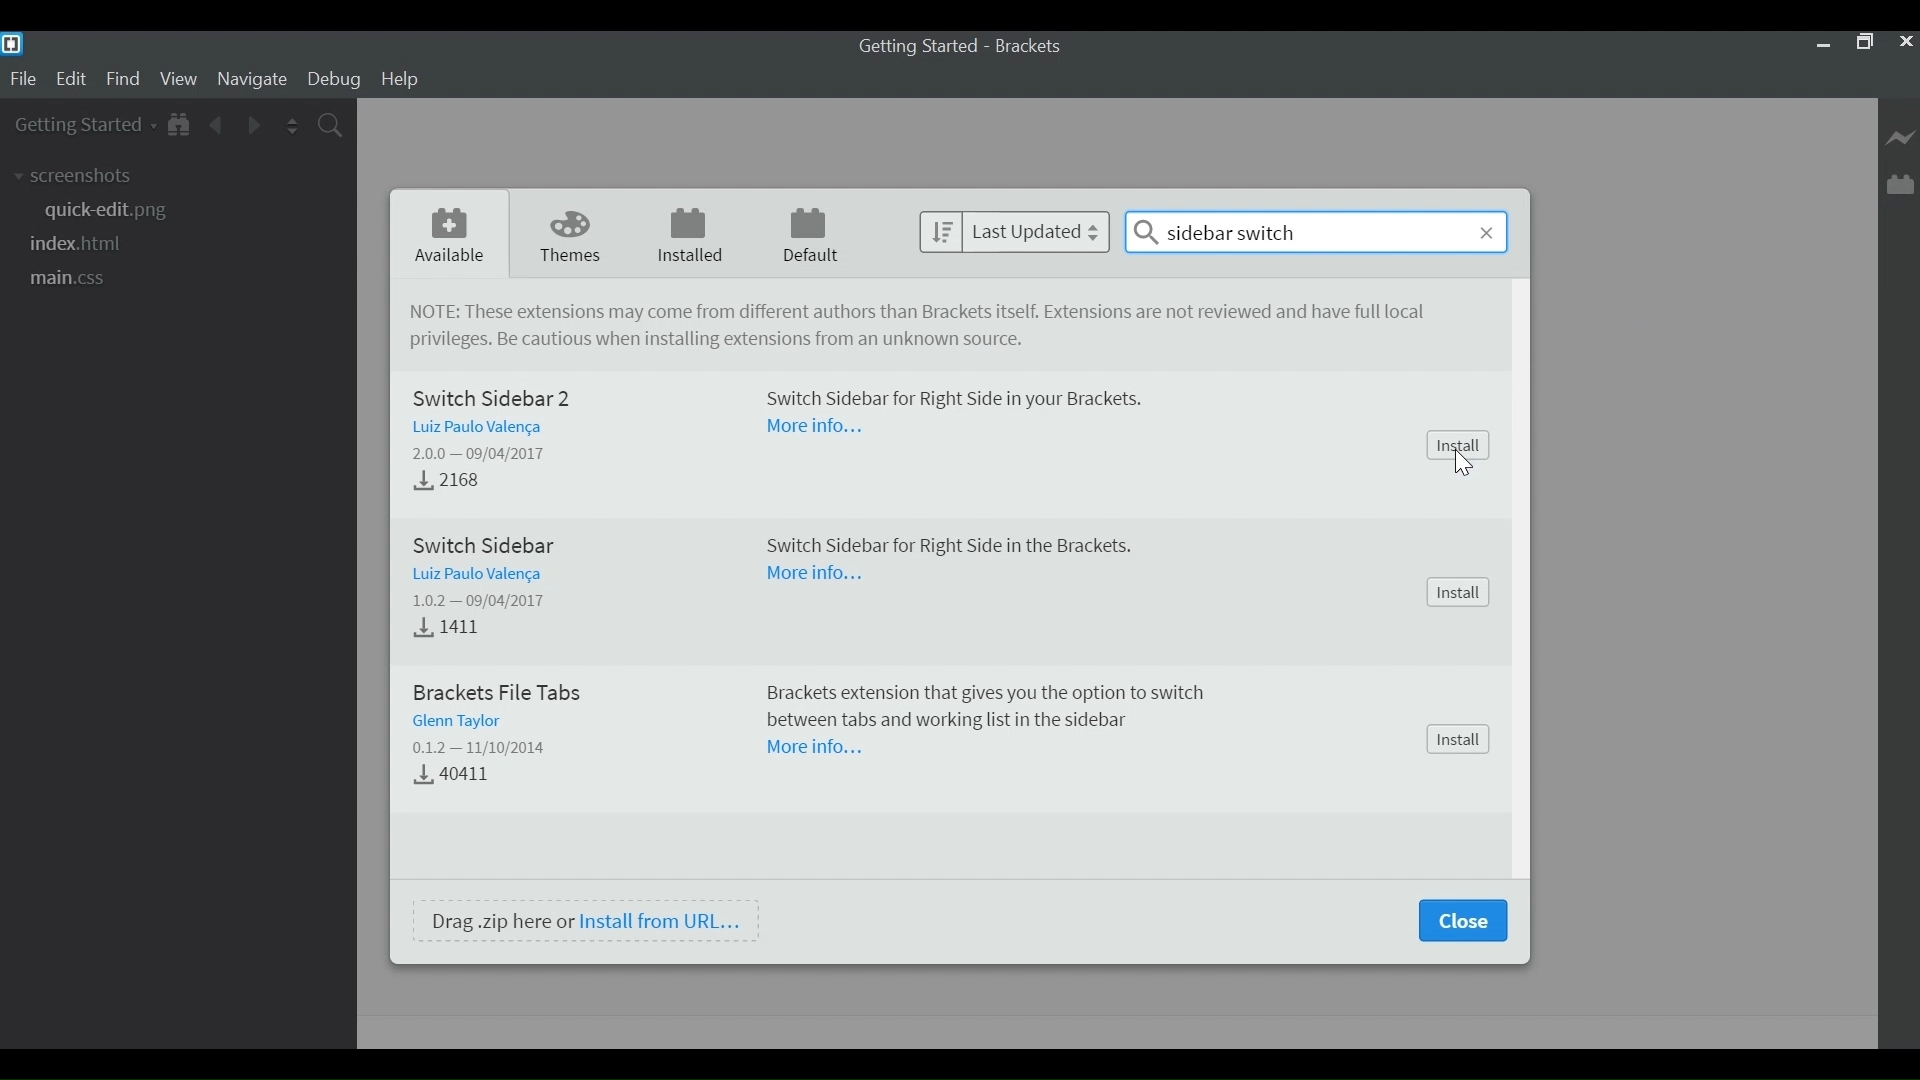  I want to click on more information, so click(809, 428).